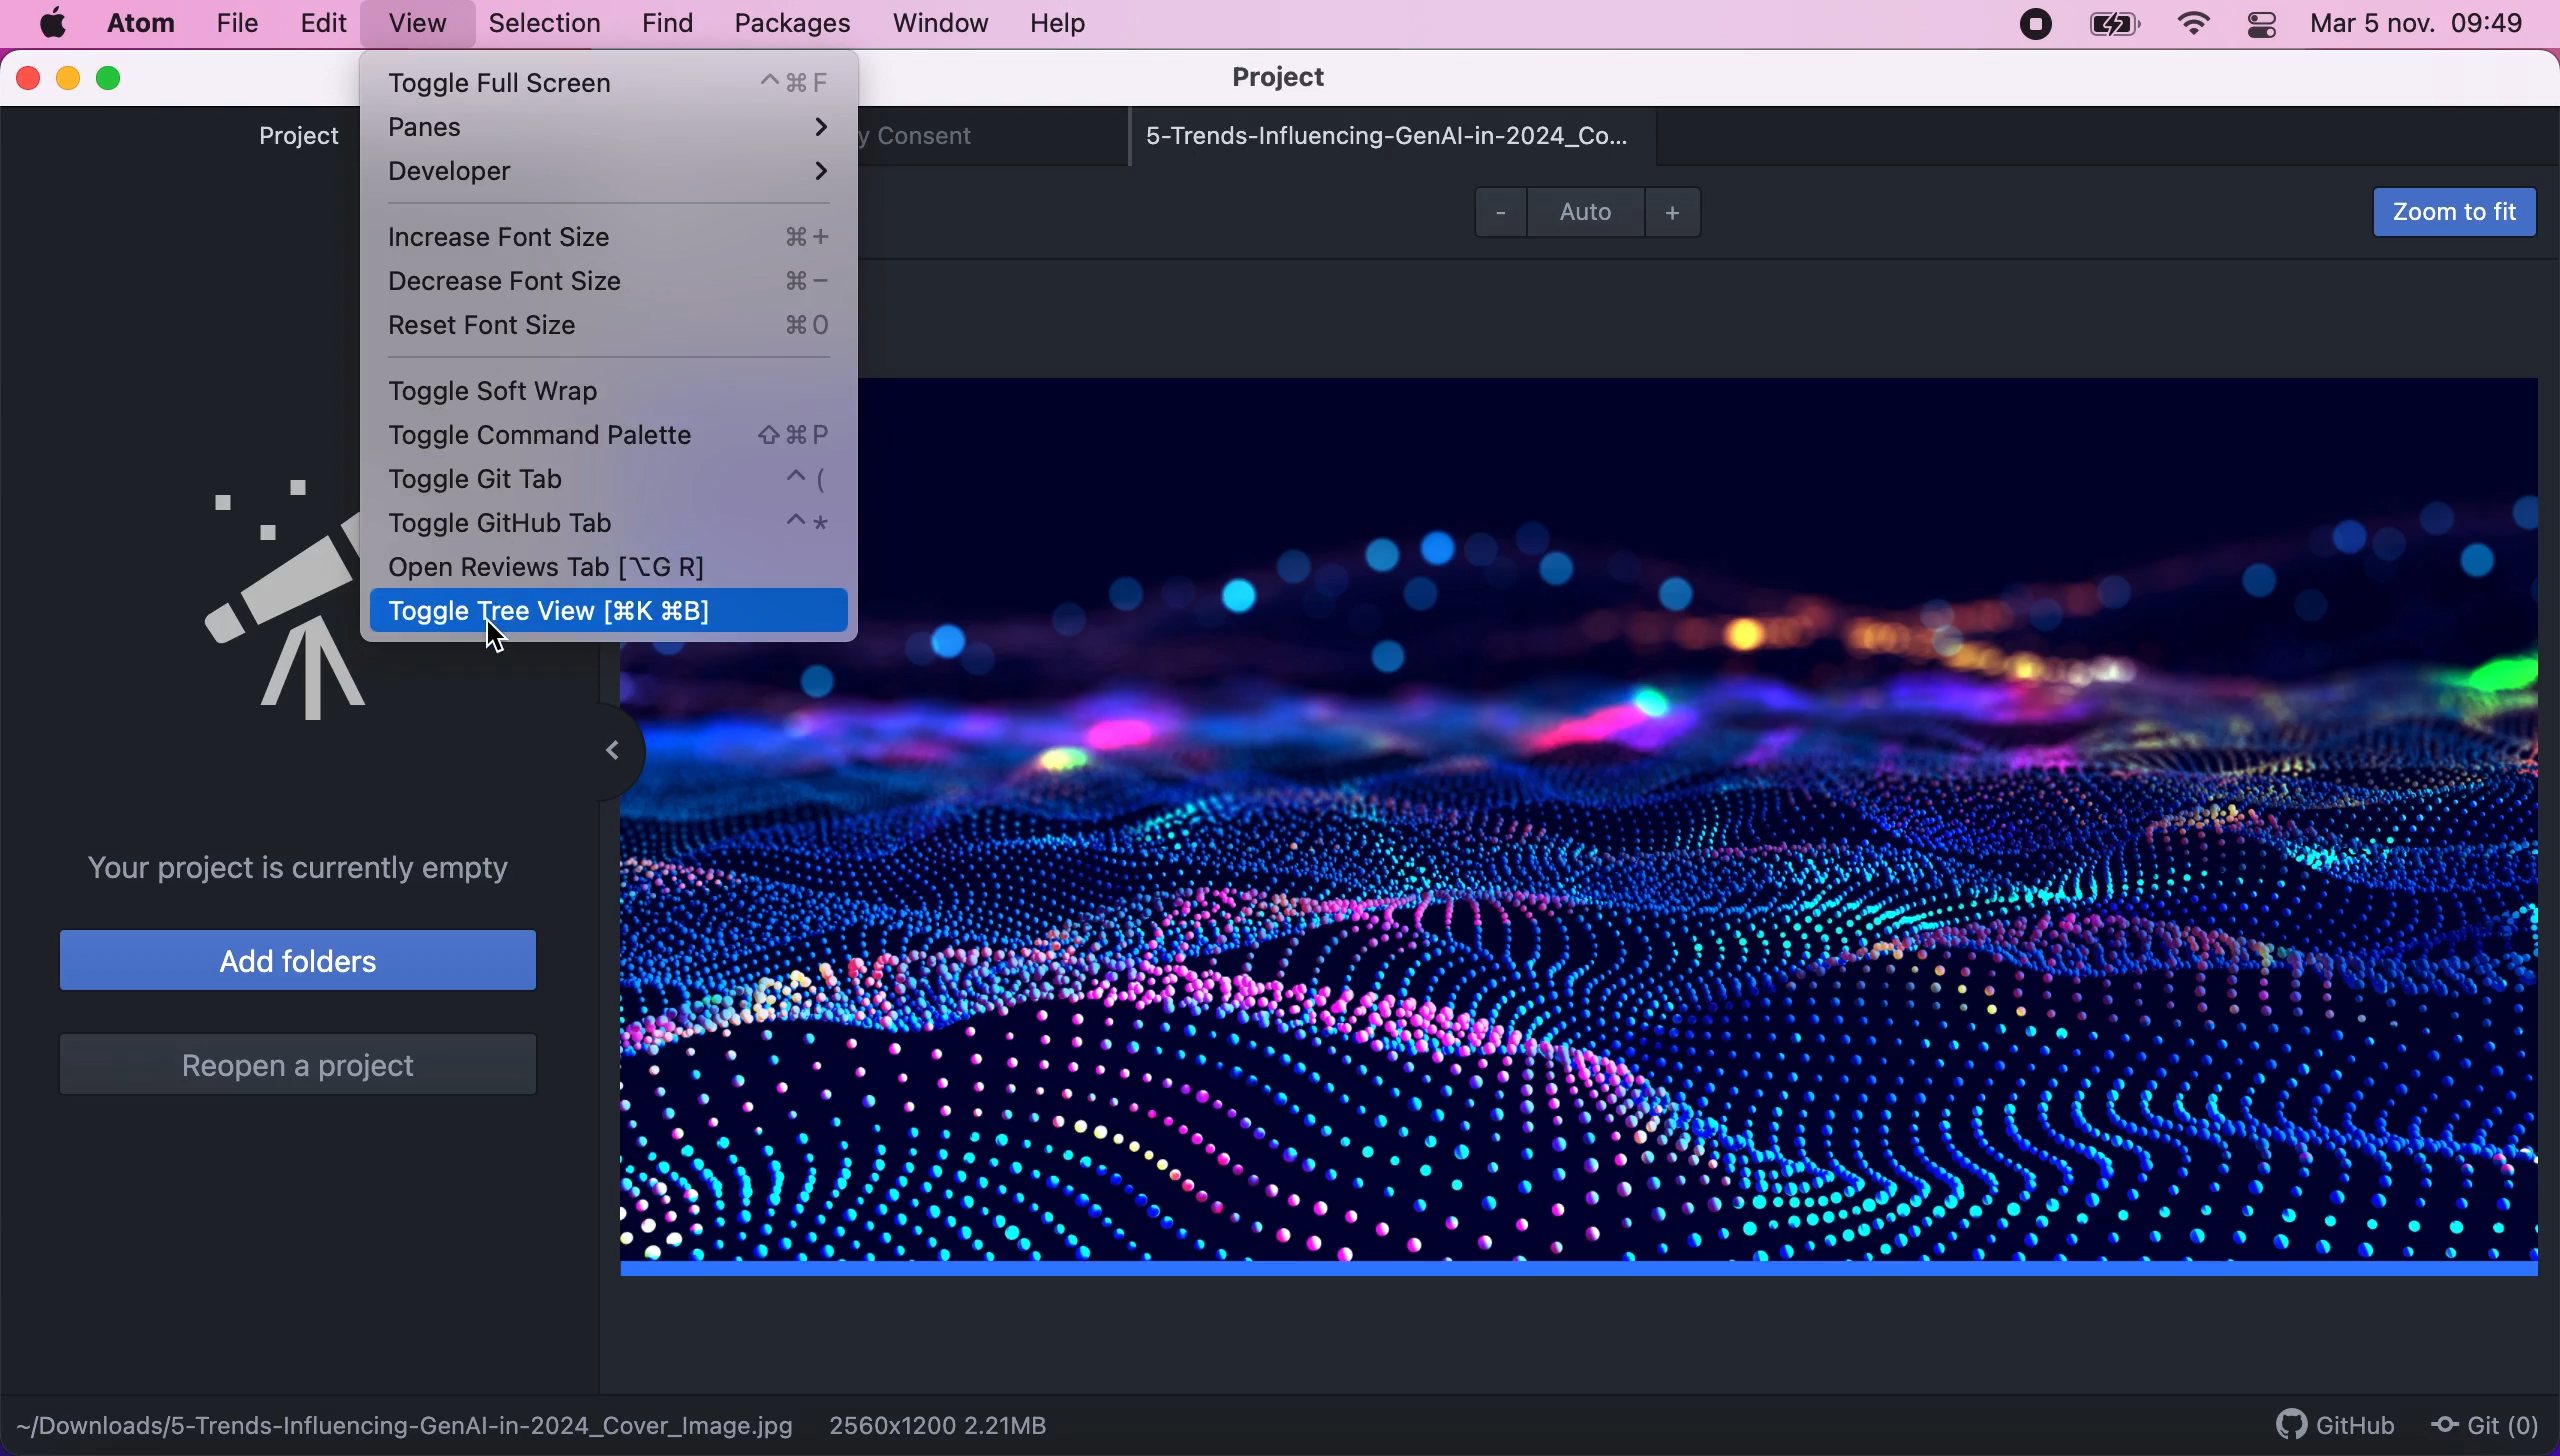 The image size is (2560, 1456). I want to click on maximize, so click(125, 76).